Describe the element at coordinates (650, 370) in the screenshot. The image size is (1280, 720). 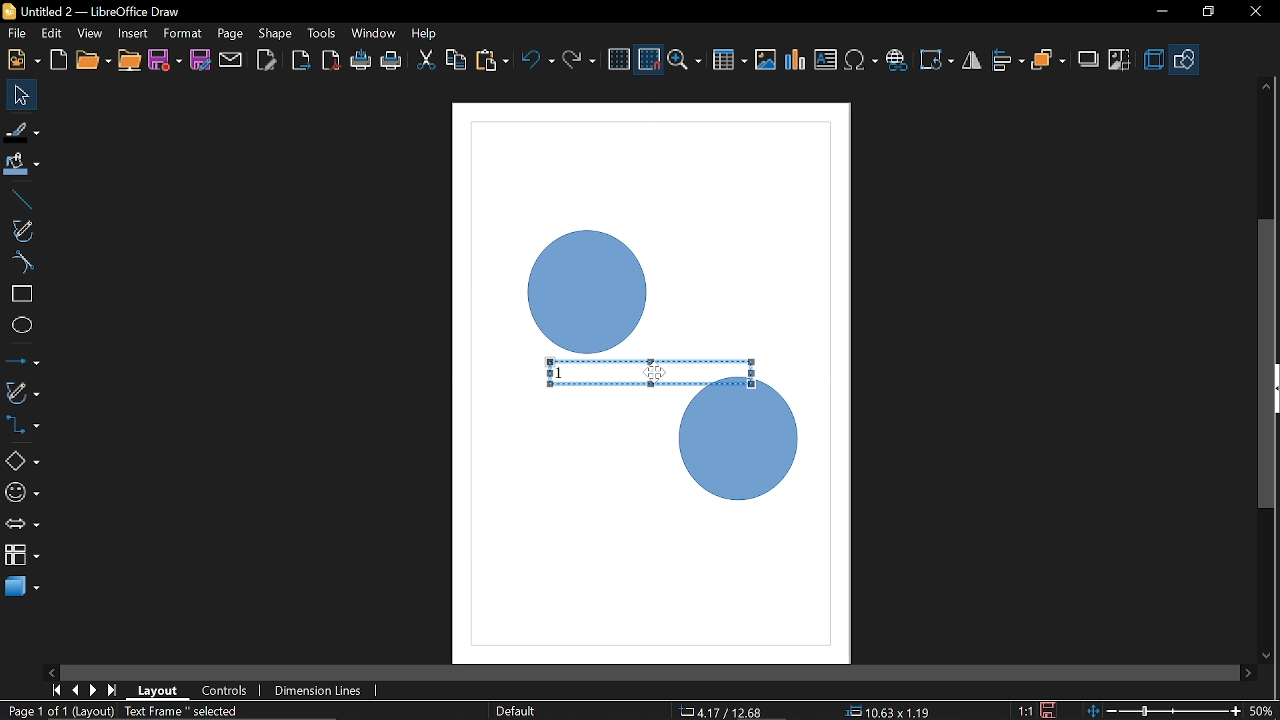
I see `Diagram` at that location.